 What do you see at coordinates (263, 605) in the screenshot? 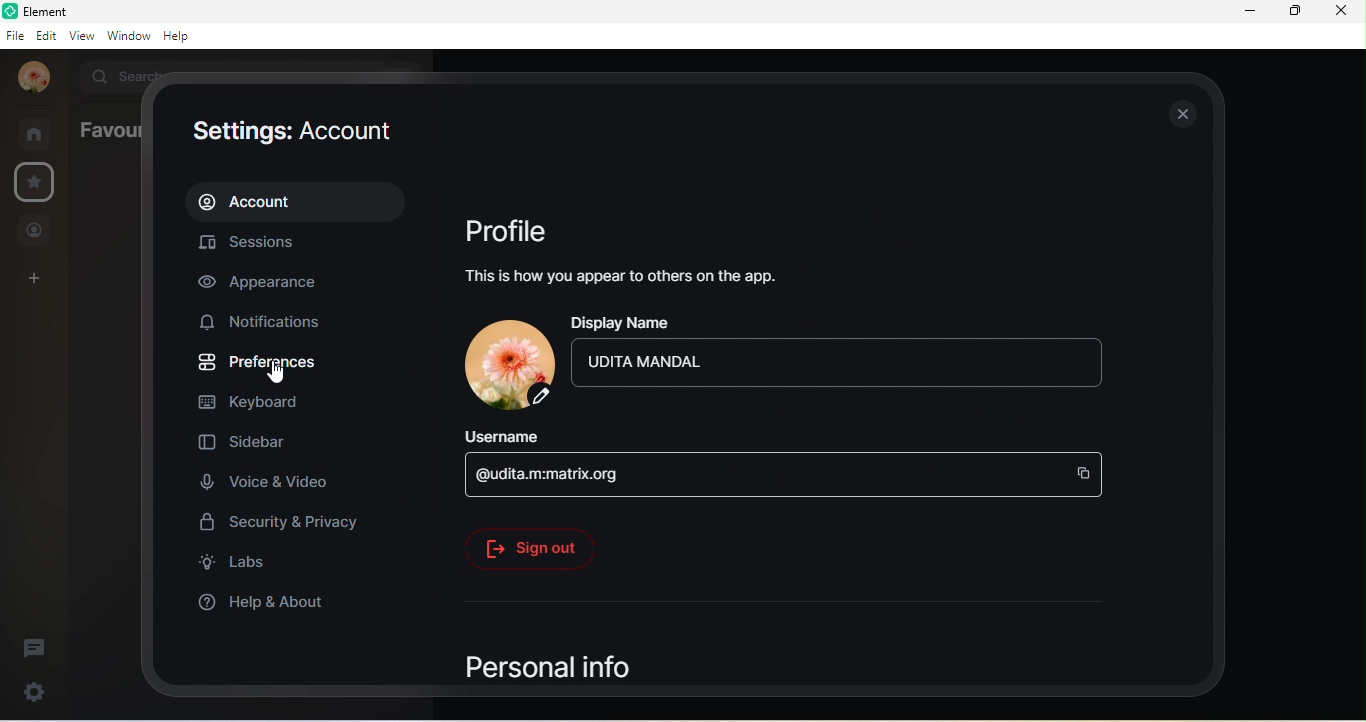
I see `help and about` at bounding box center [263, 605].